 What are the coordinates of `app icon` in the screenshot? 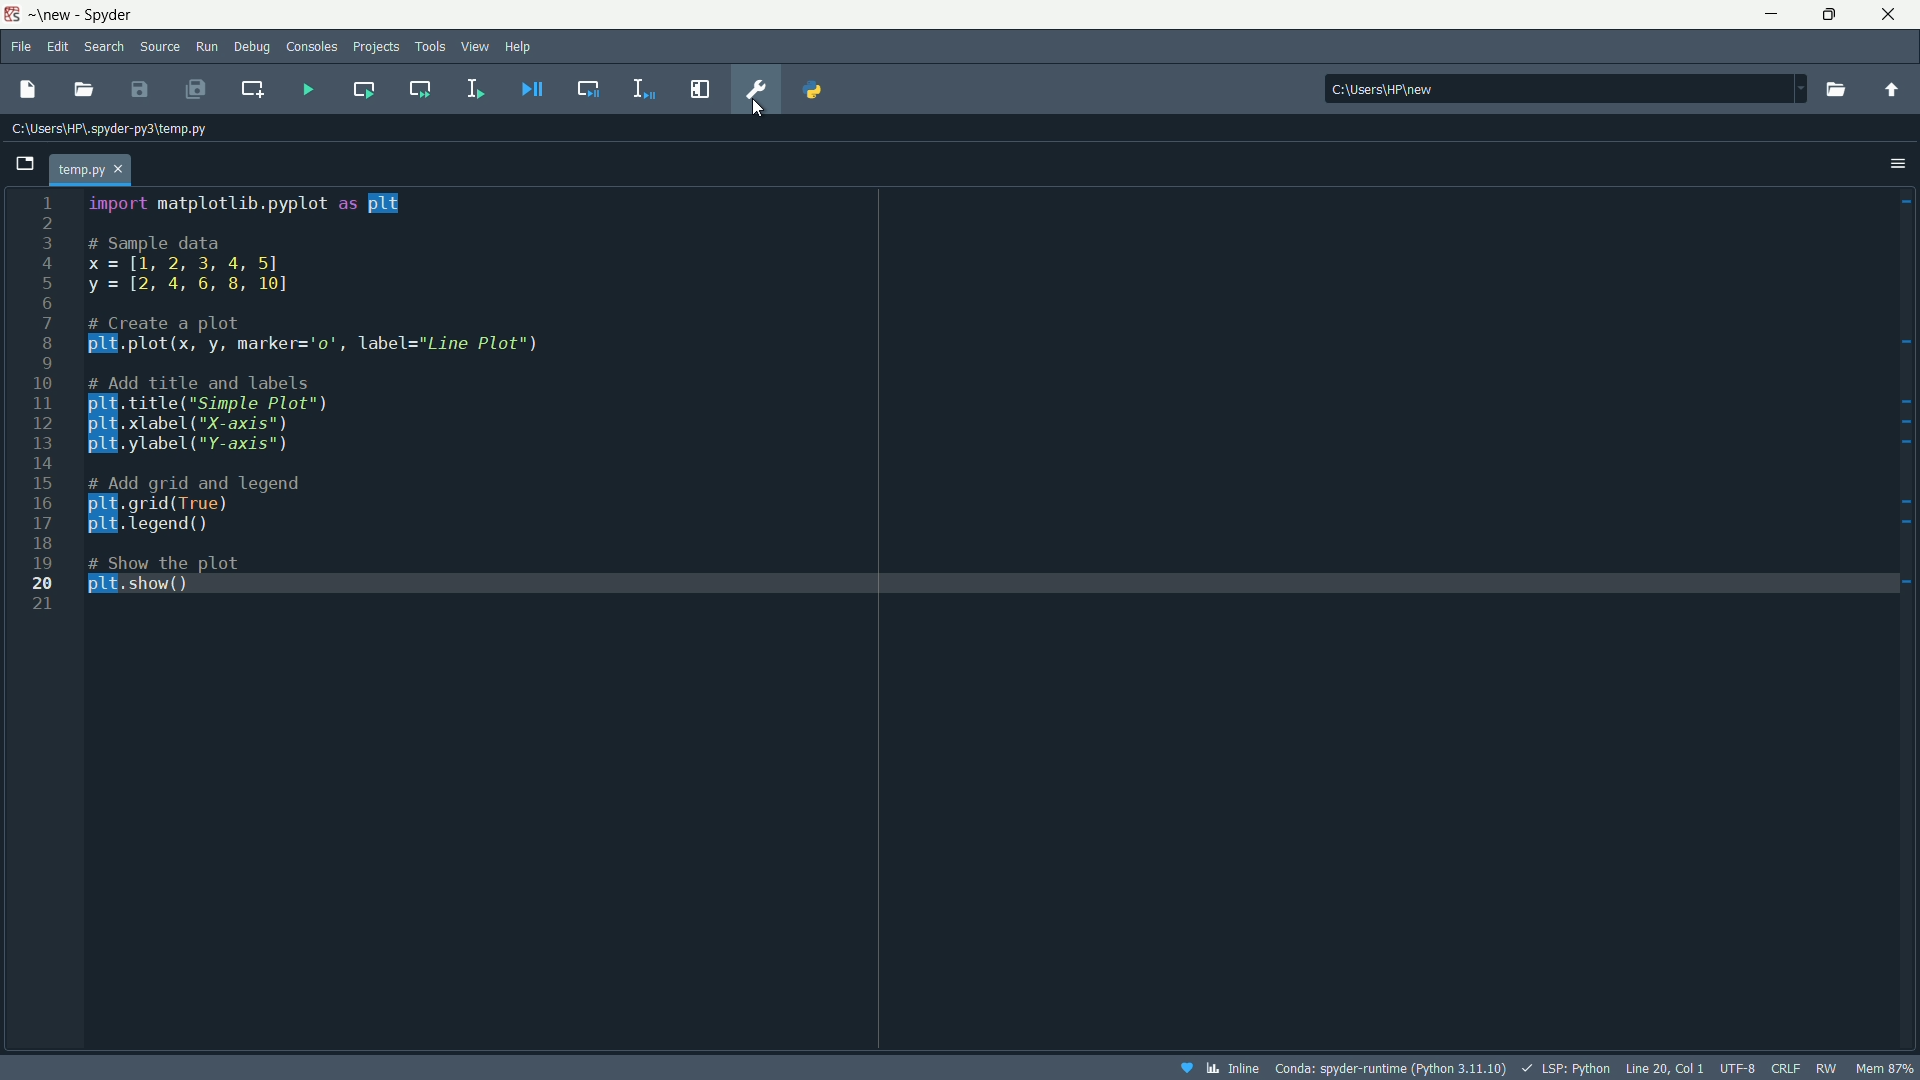 It's located at (11, 15).